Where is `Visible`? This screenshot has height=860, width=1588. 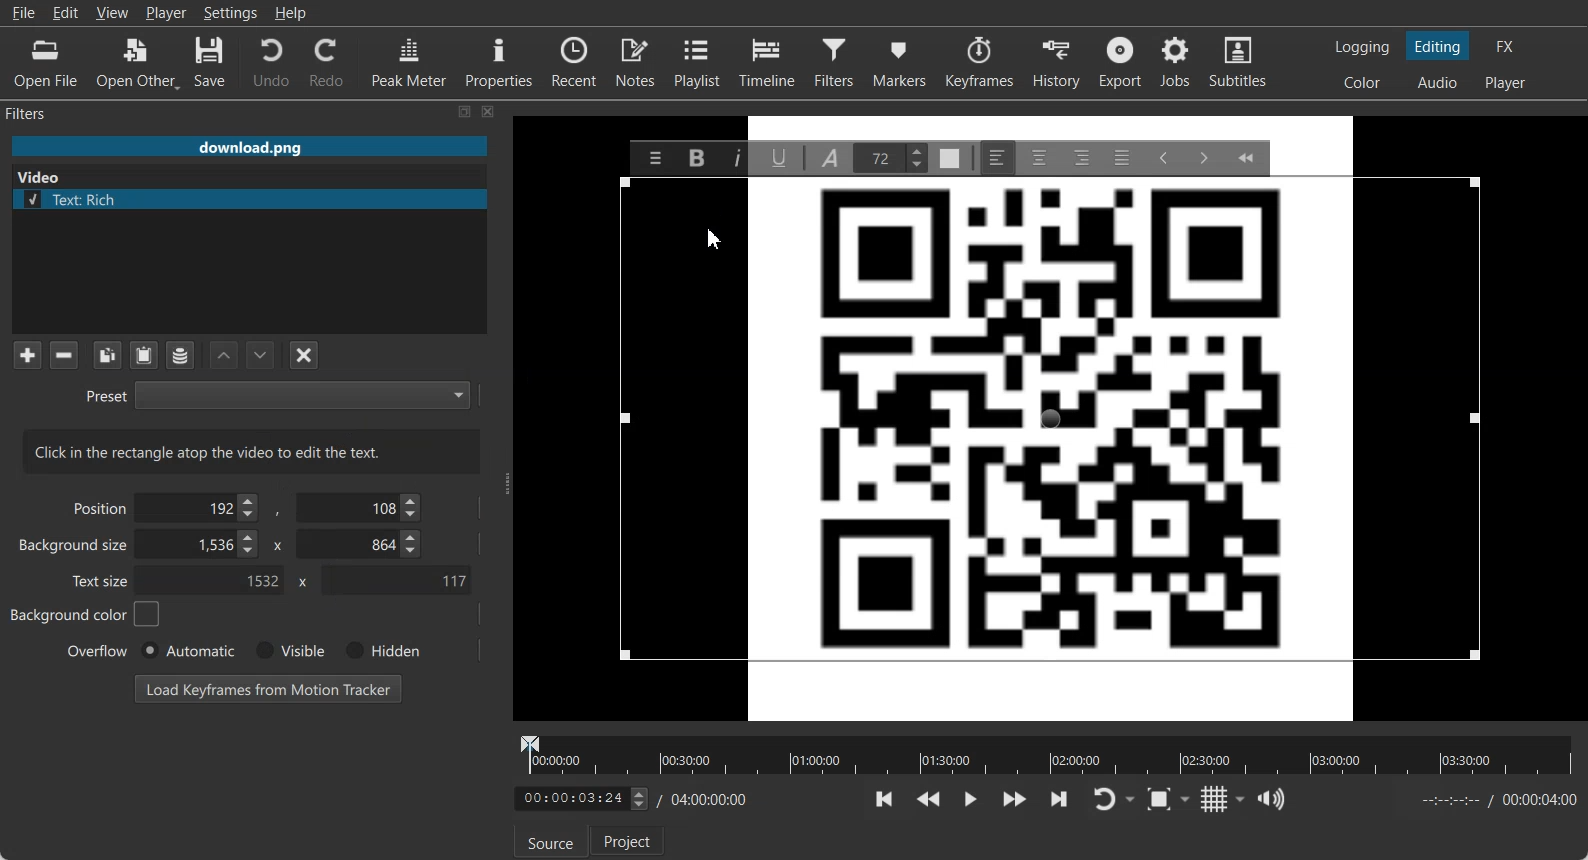
Visible is located at coordinates (288, 651).